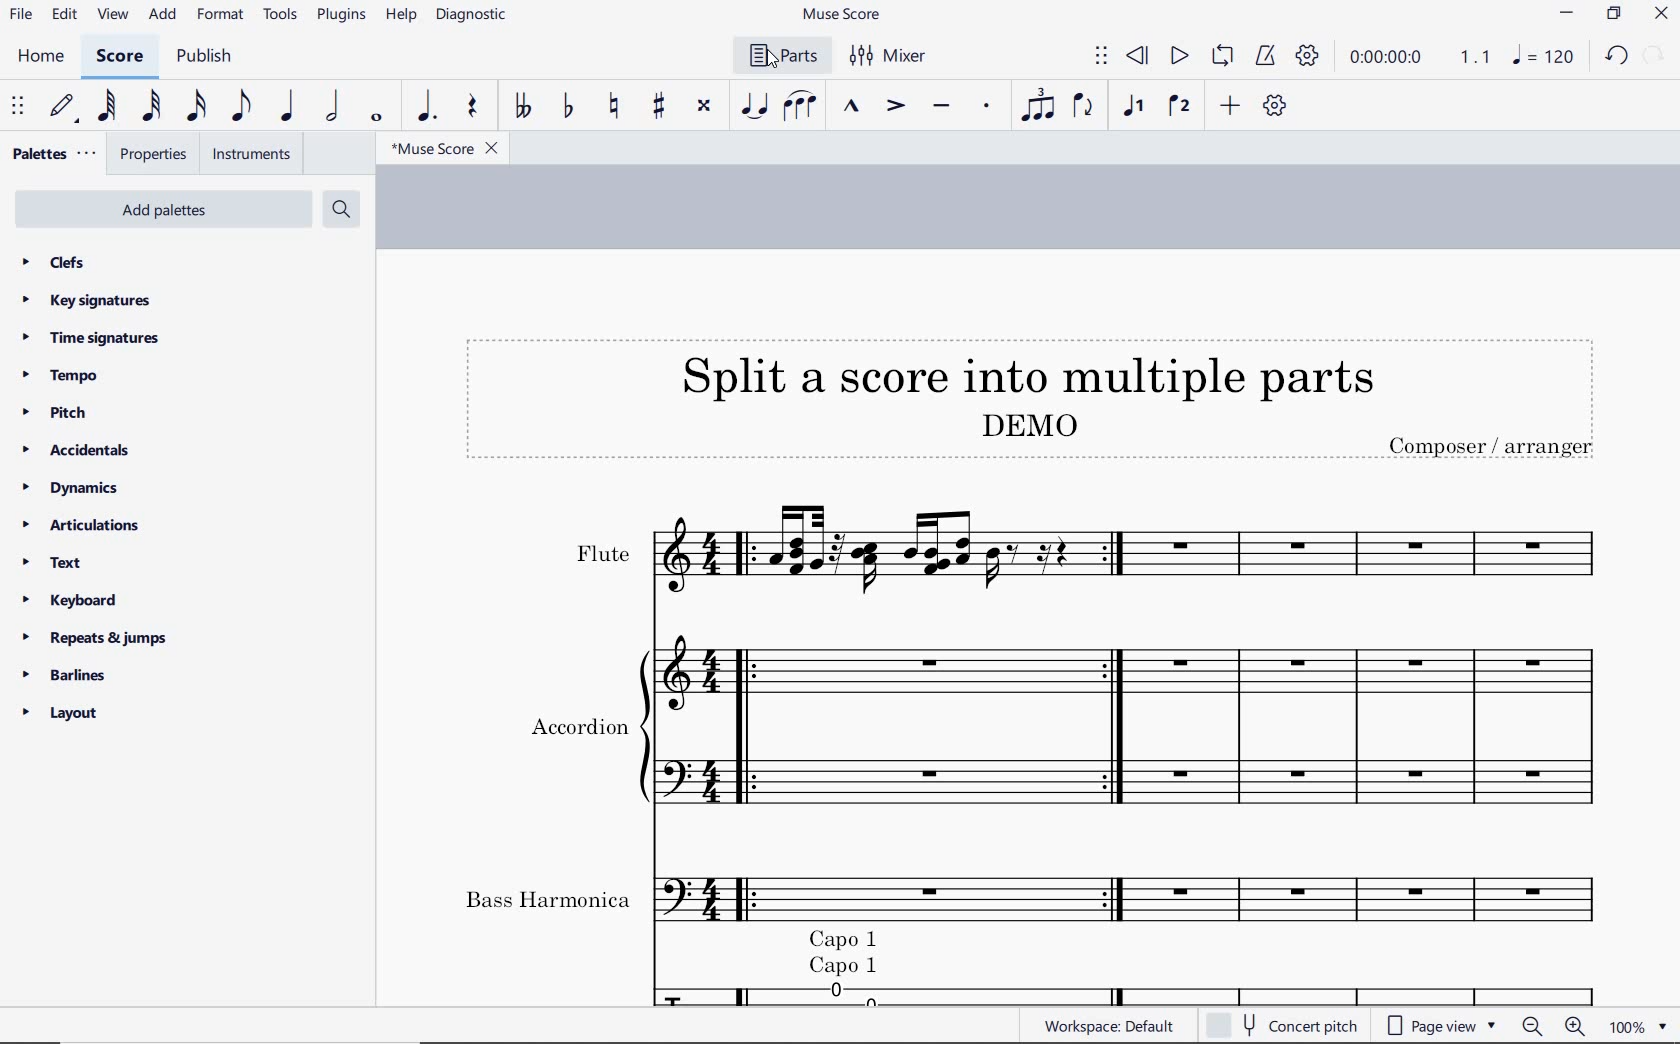  What do you see at coordinates (1177, 104) in the screenshot?
I see `voice 2` at bounding box center [1177, 104].